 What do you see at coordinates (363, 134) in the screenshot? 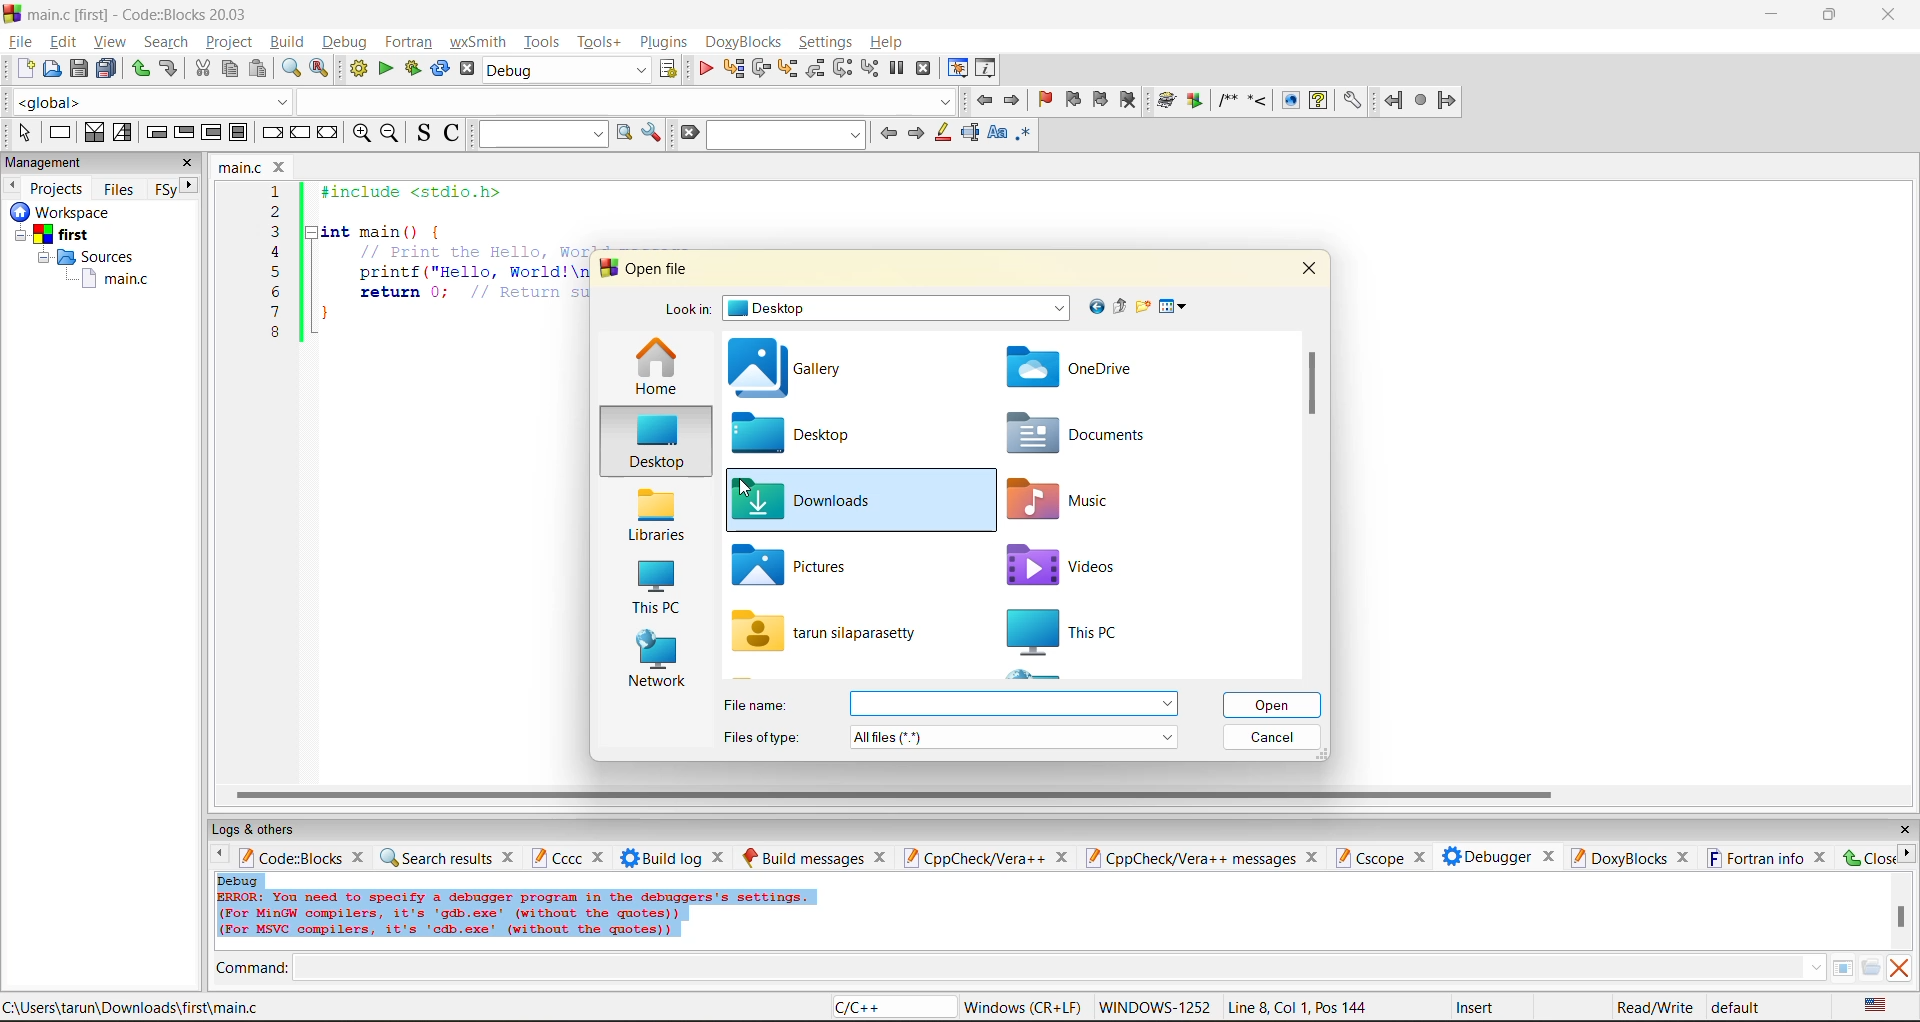
I see `zoom in` at bounding box center [363, 134].